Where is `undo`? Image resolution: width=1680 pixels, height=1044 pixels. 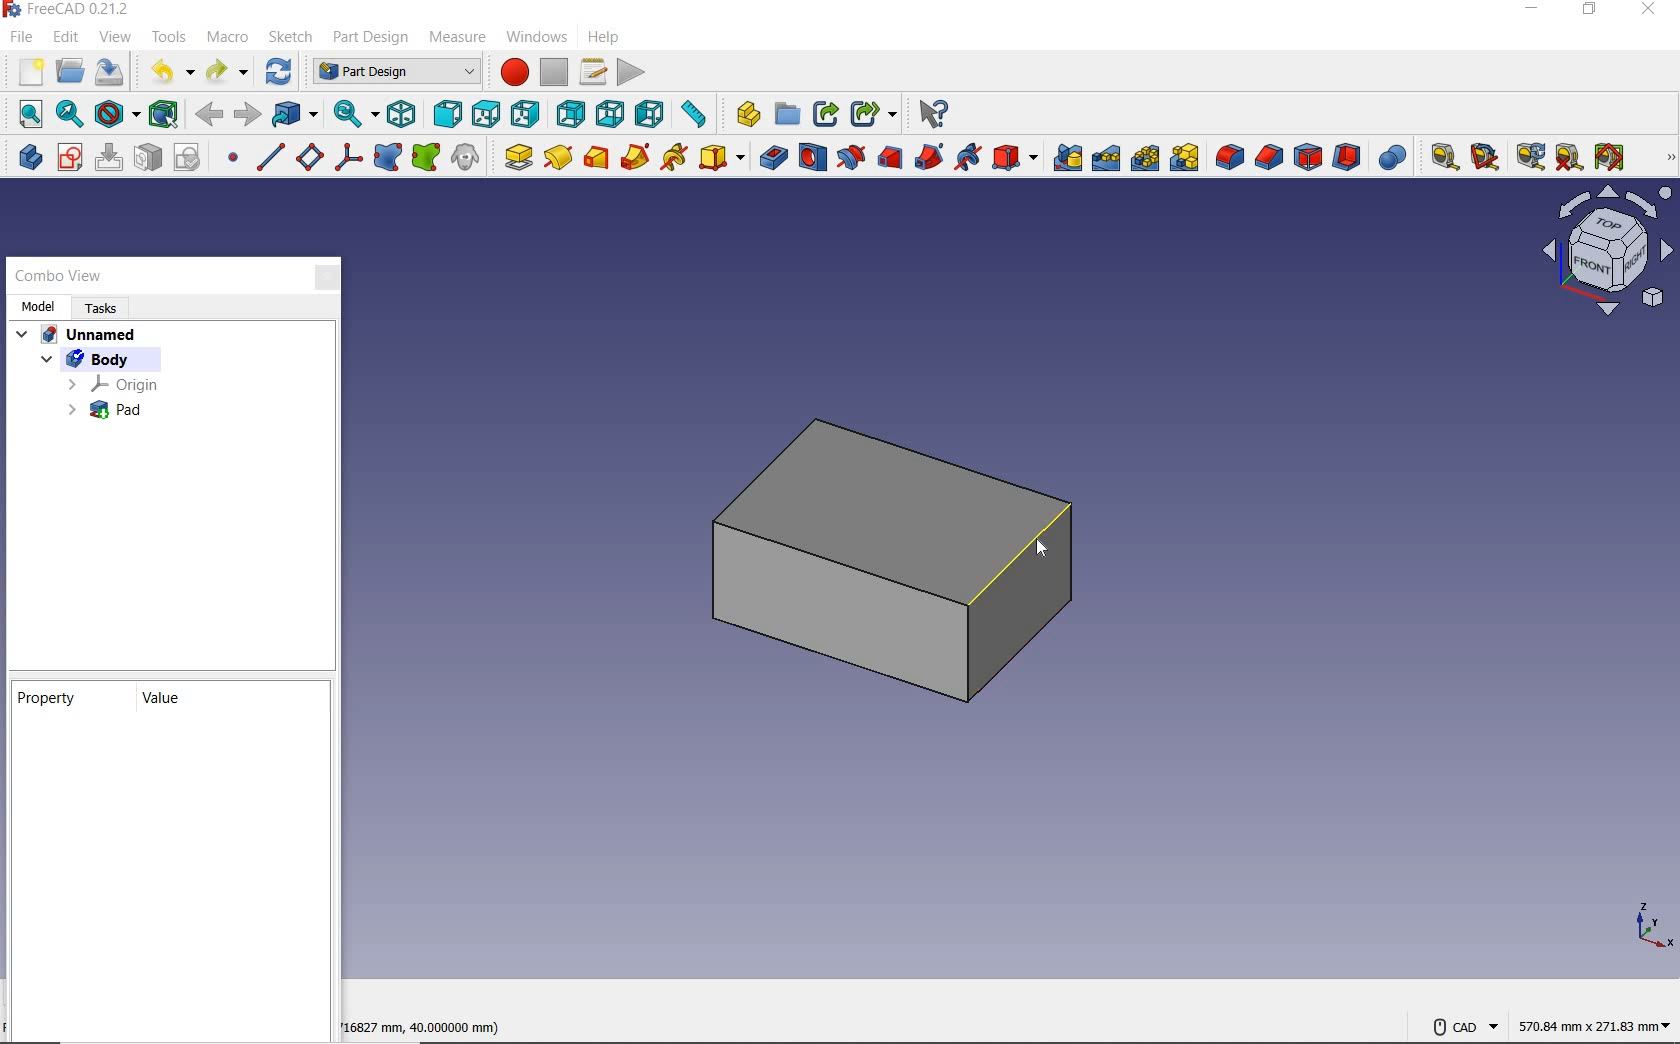
undo is located at coordinates (168, 72).